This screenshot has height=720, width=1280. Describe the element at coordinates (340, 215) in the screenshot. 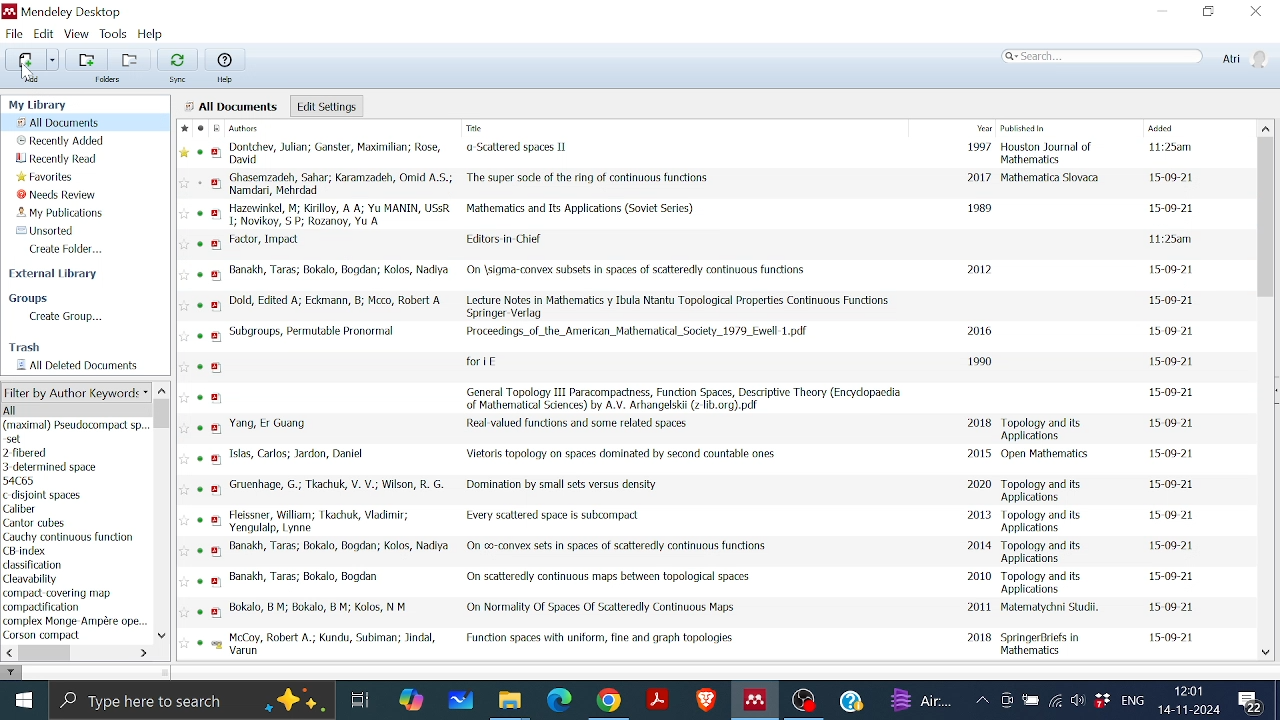

I see `Author` at that location.